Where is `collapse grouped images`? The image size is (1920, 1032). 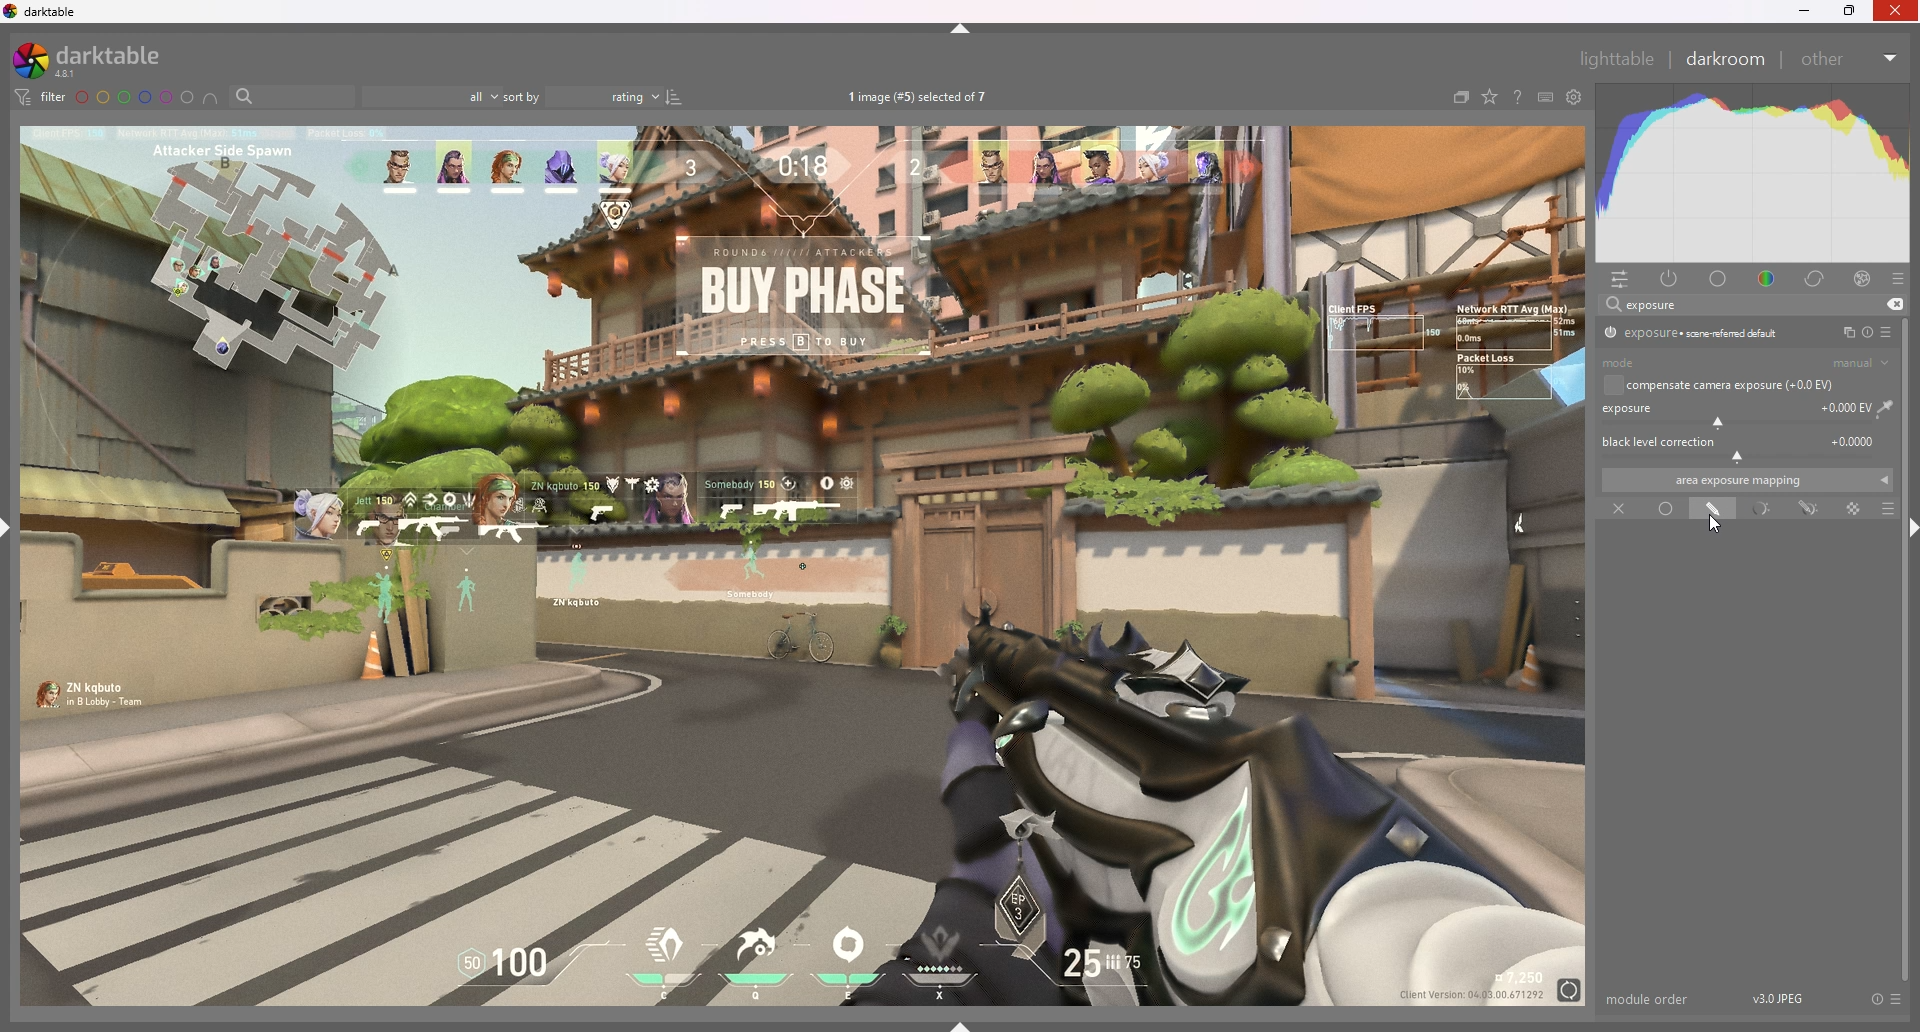 collapse grouped images is located at coordinates (1460, 99).